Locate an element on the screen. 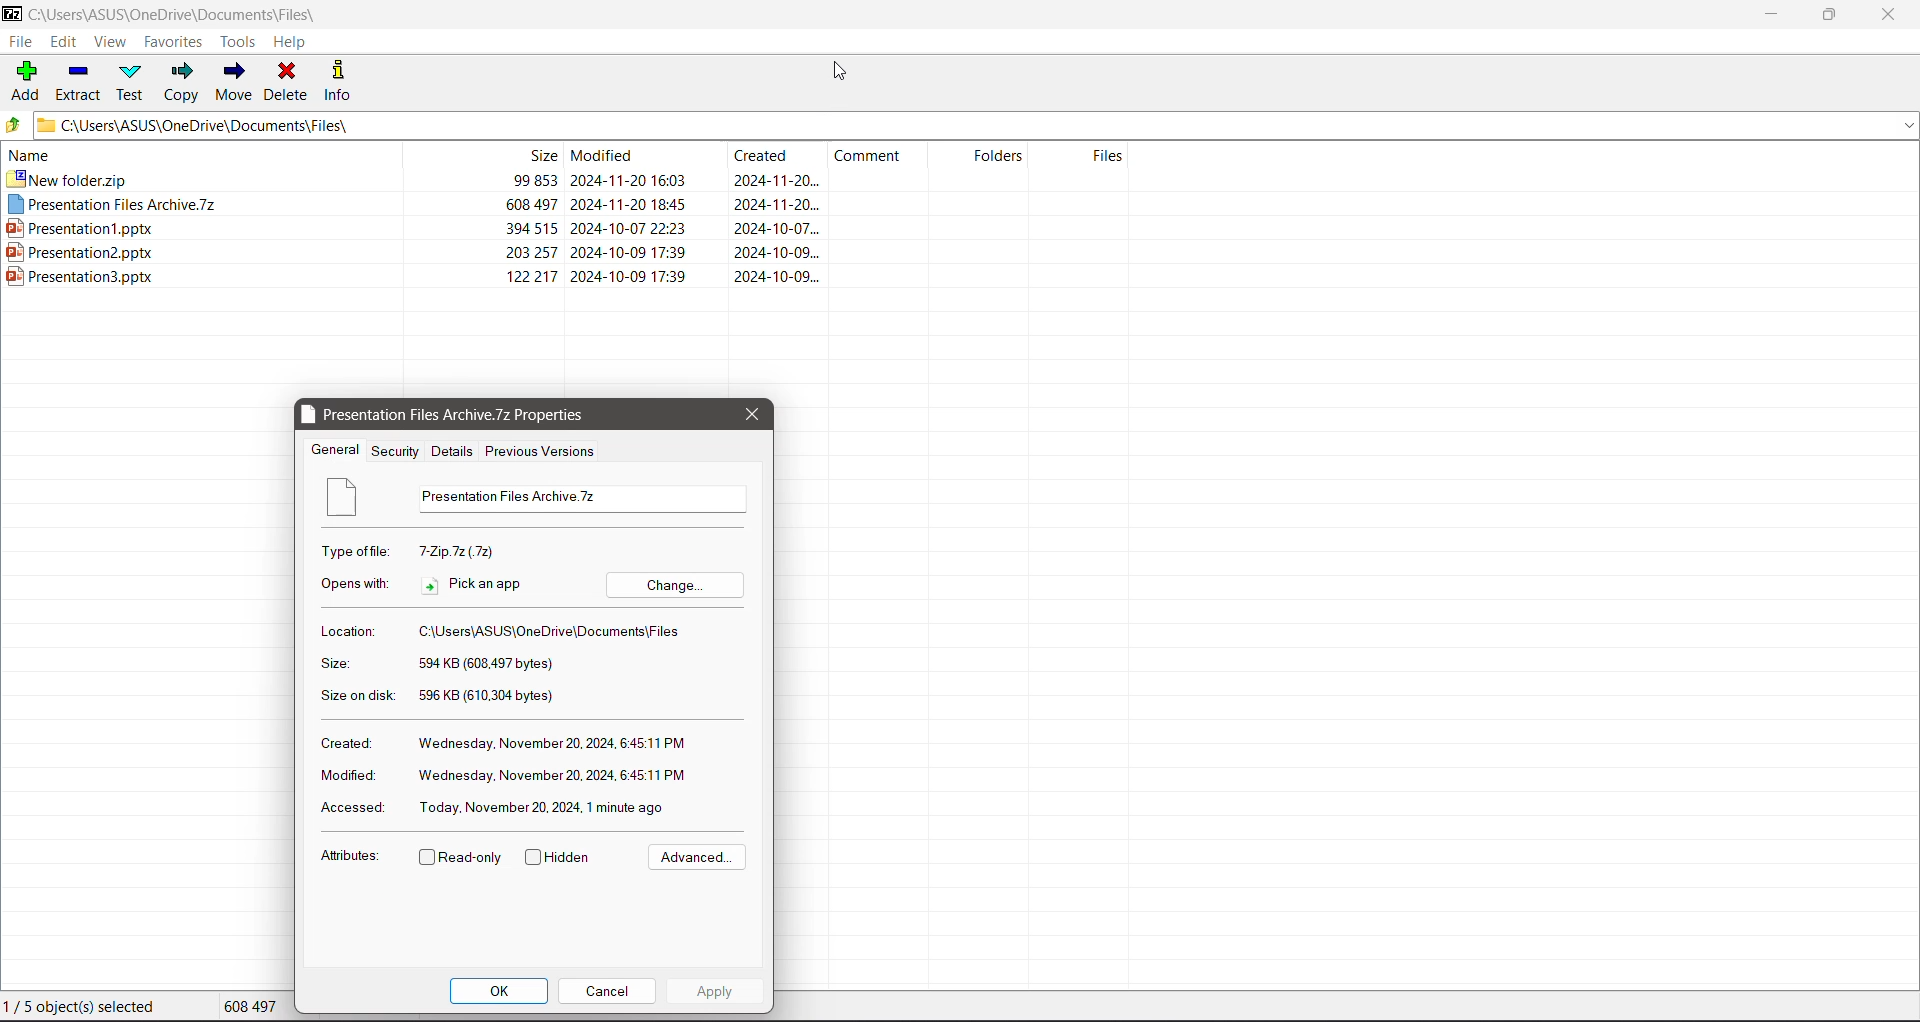  Presentation ries archive./z Uo 43/7 2UZ24-11-2U 1640 2UZ4-11-20... is located at coordinates (411, 205).